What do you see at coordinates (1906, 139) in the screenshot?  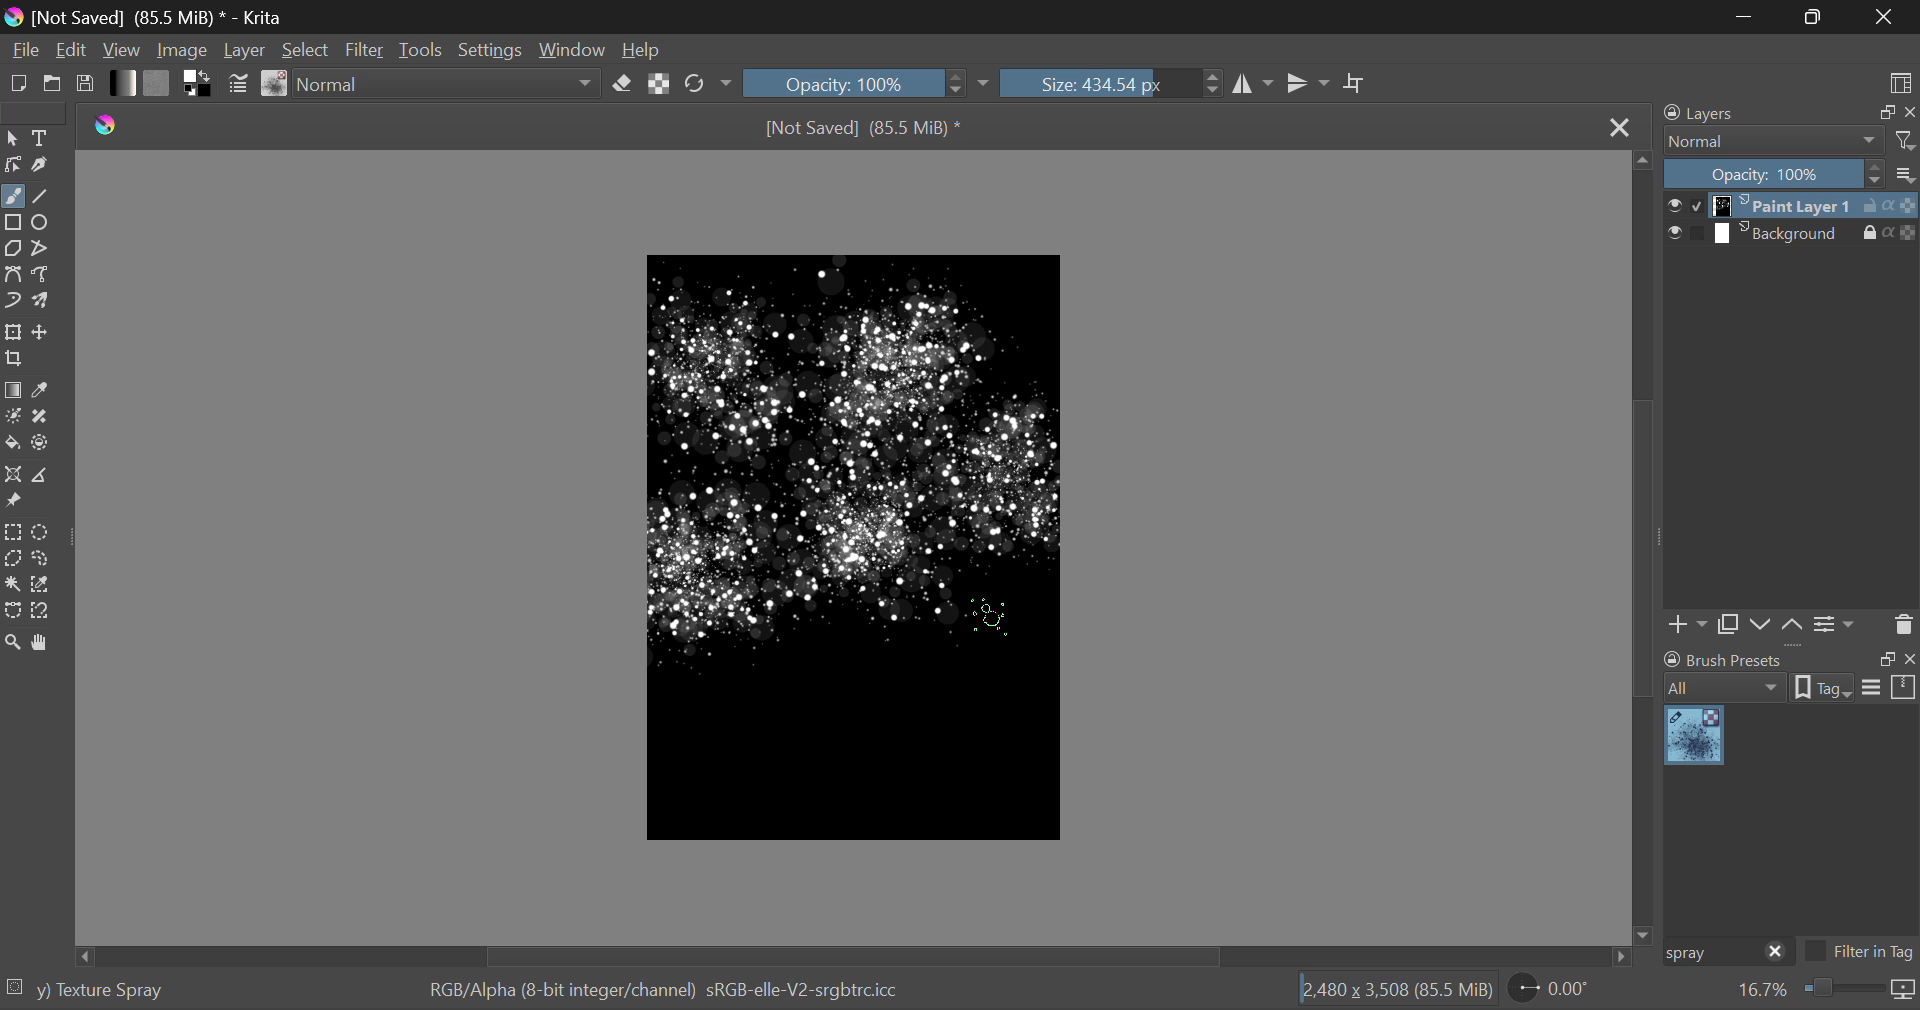 I see `filters icon` at bounding box center [1906, 139].